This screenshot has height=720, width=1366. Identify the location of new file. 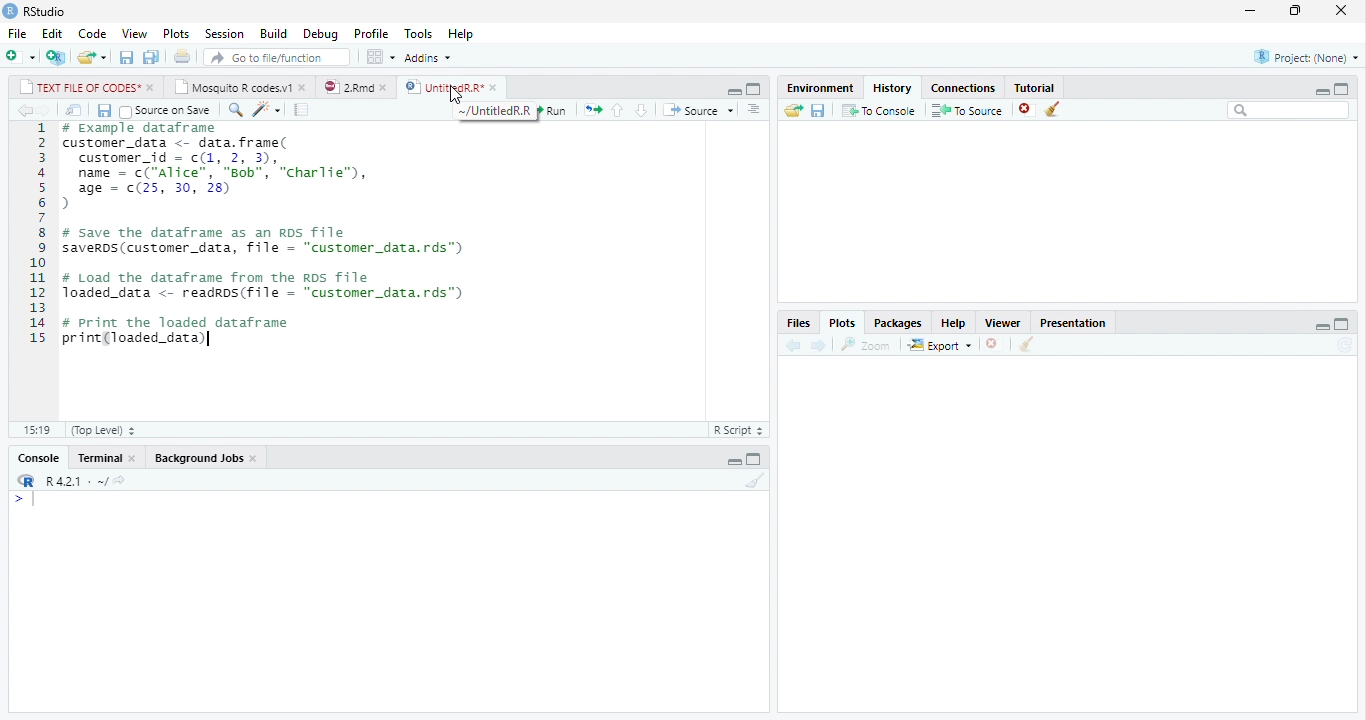
(21, 56).